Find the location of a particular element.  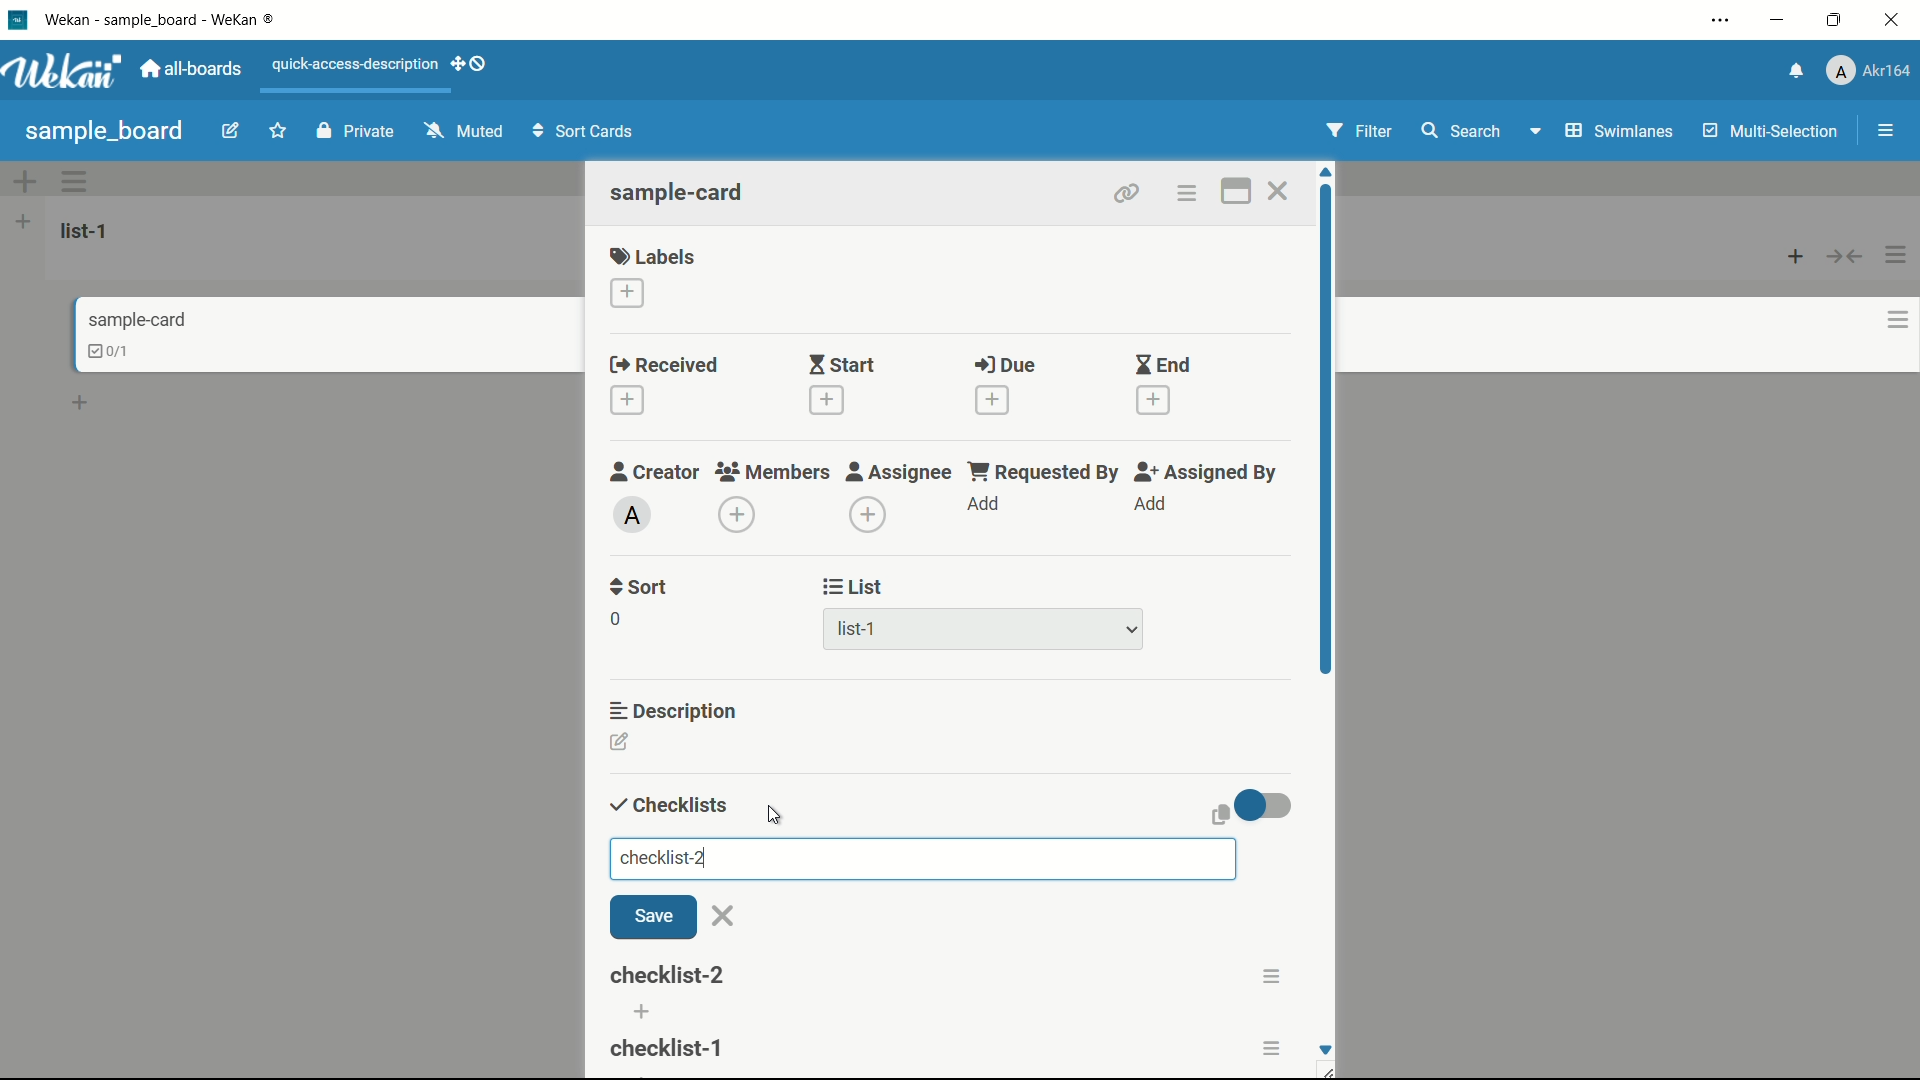

dropdown is located at coordinates (1132, 631).